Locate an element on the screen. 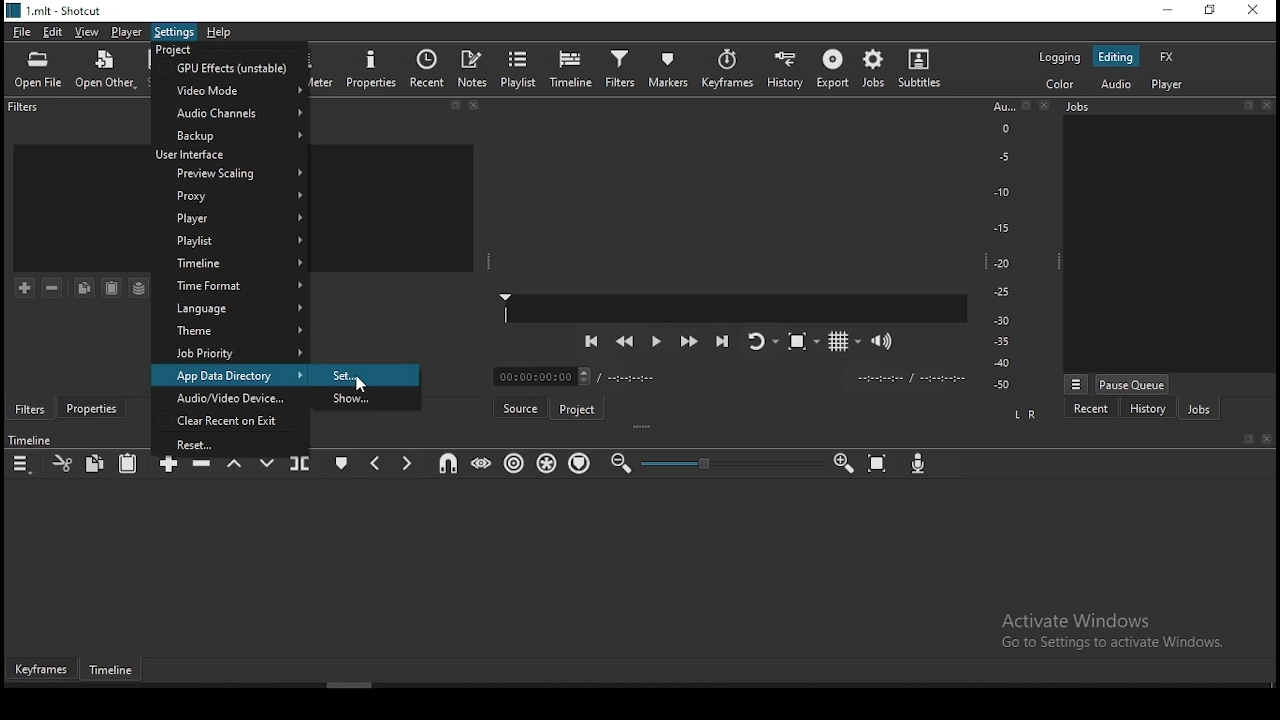 The image size is (1280, 720). minimize is located at coordinates (1163, 10).